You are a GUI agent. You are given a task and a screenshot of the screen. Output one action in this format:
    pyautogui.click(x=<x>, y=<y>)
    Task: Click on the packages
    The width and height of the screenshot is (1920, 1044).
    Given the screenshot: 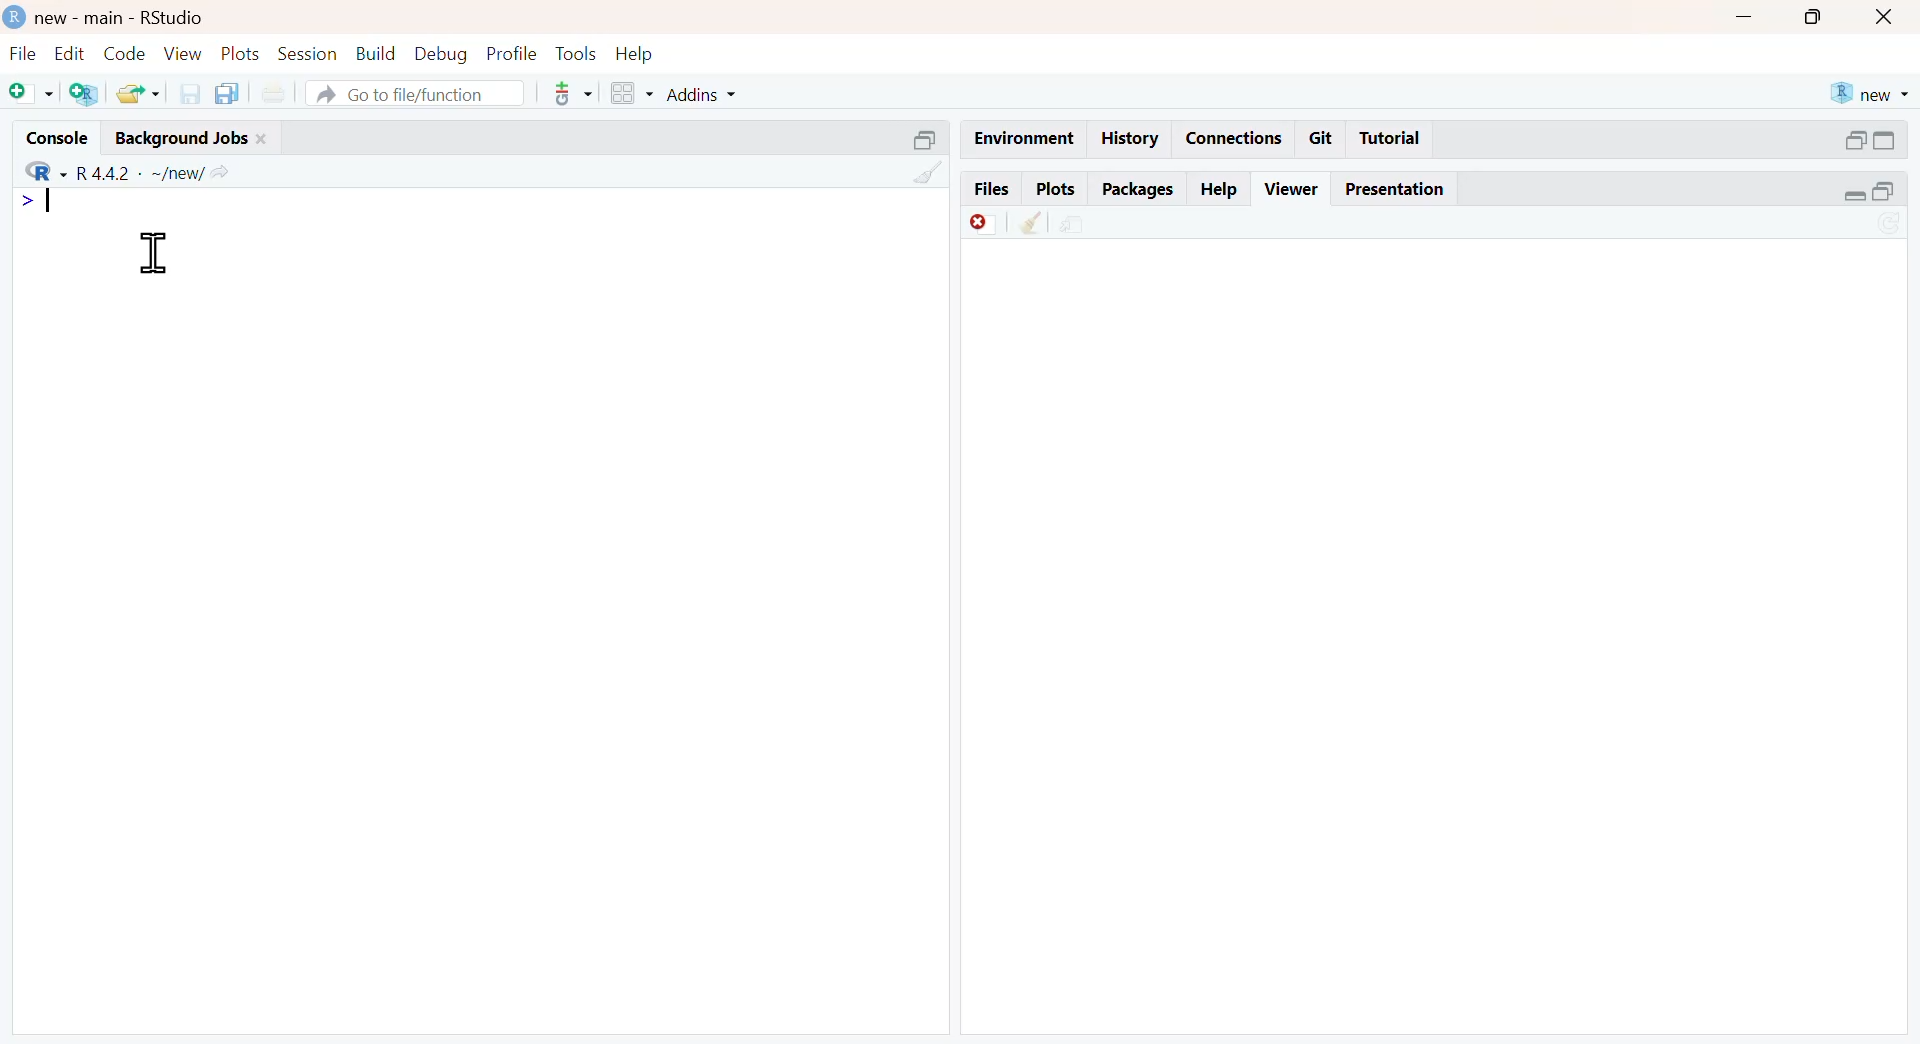 What is the action you would take?
    pyautogui.click(x=1139, y=190)
    